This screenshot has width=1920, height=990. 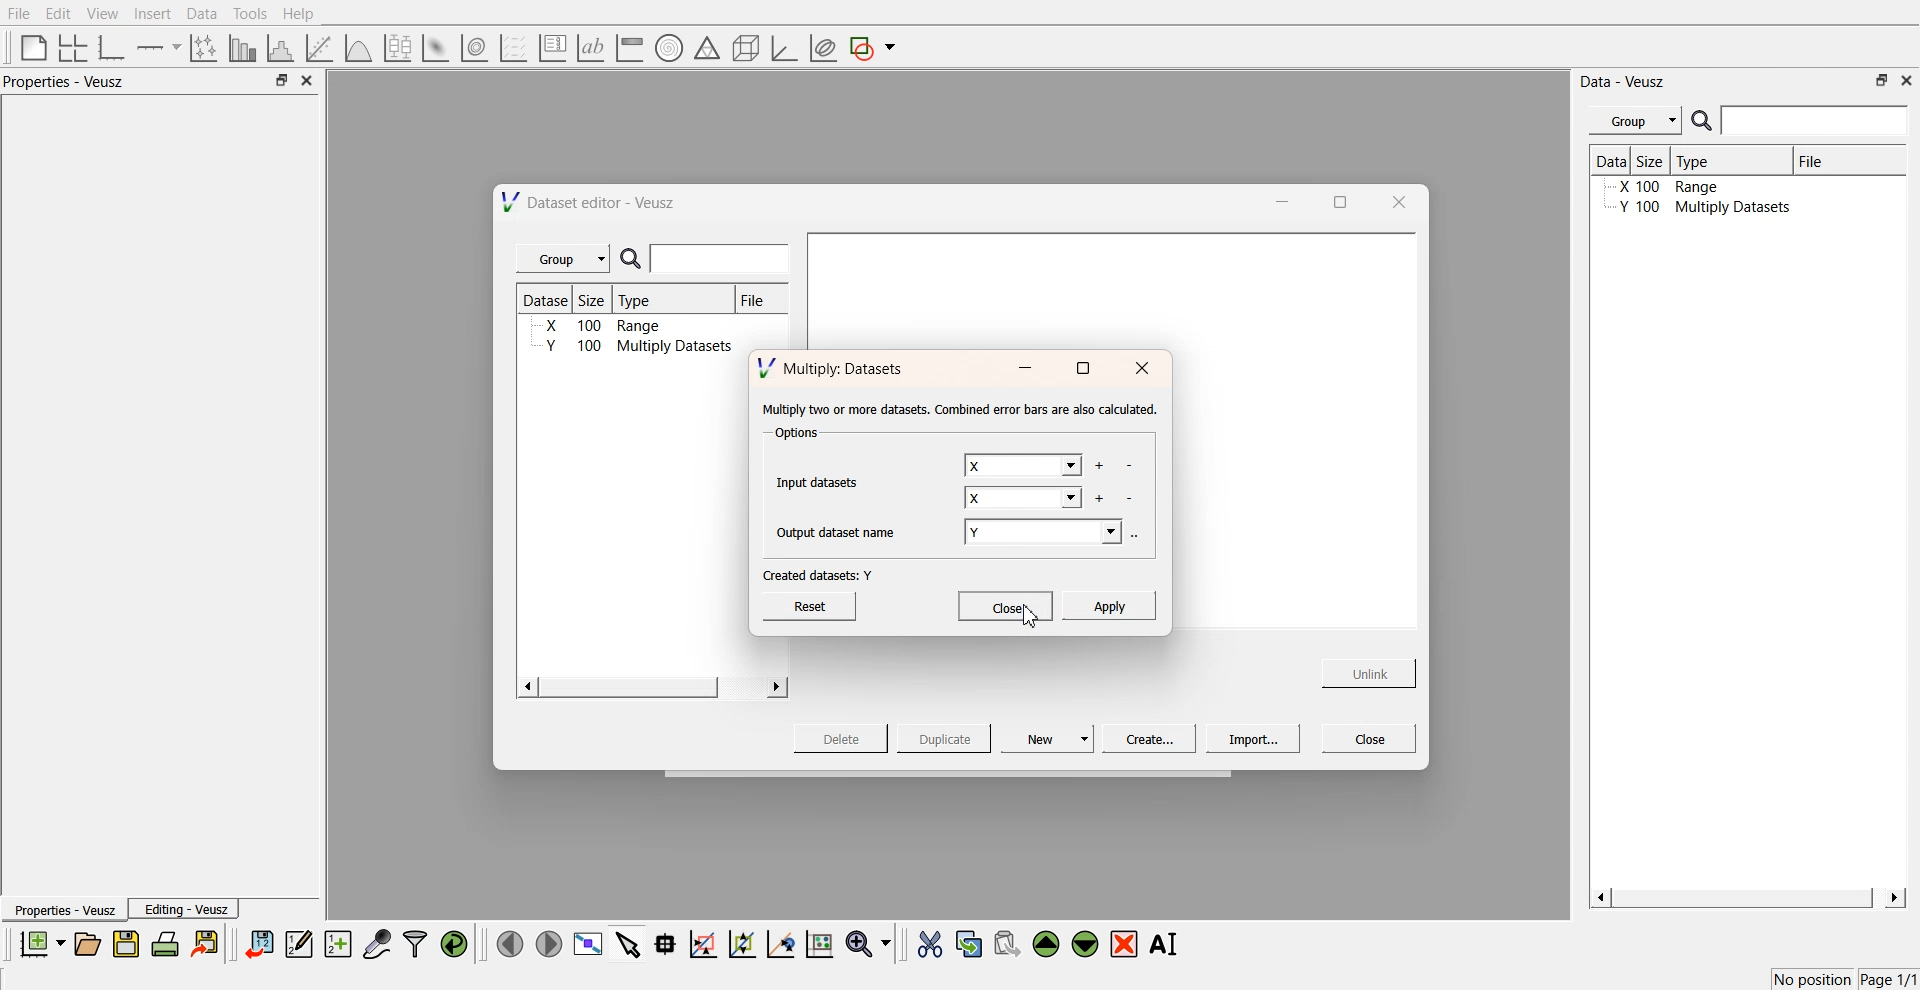 I want to click on close, so click(x=1397, y=201).